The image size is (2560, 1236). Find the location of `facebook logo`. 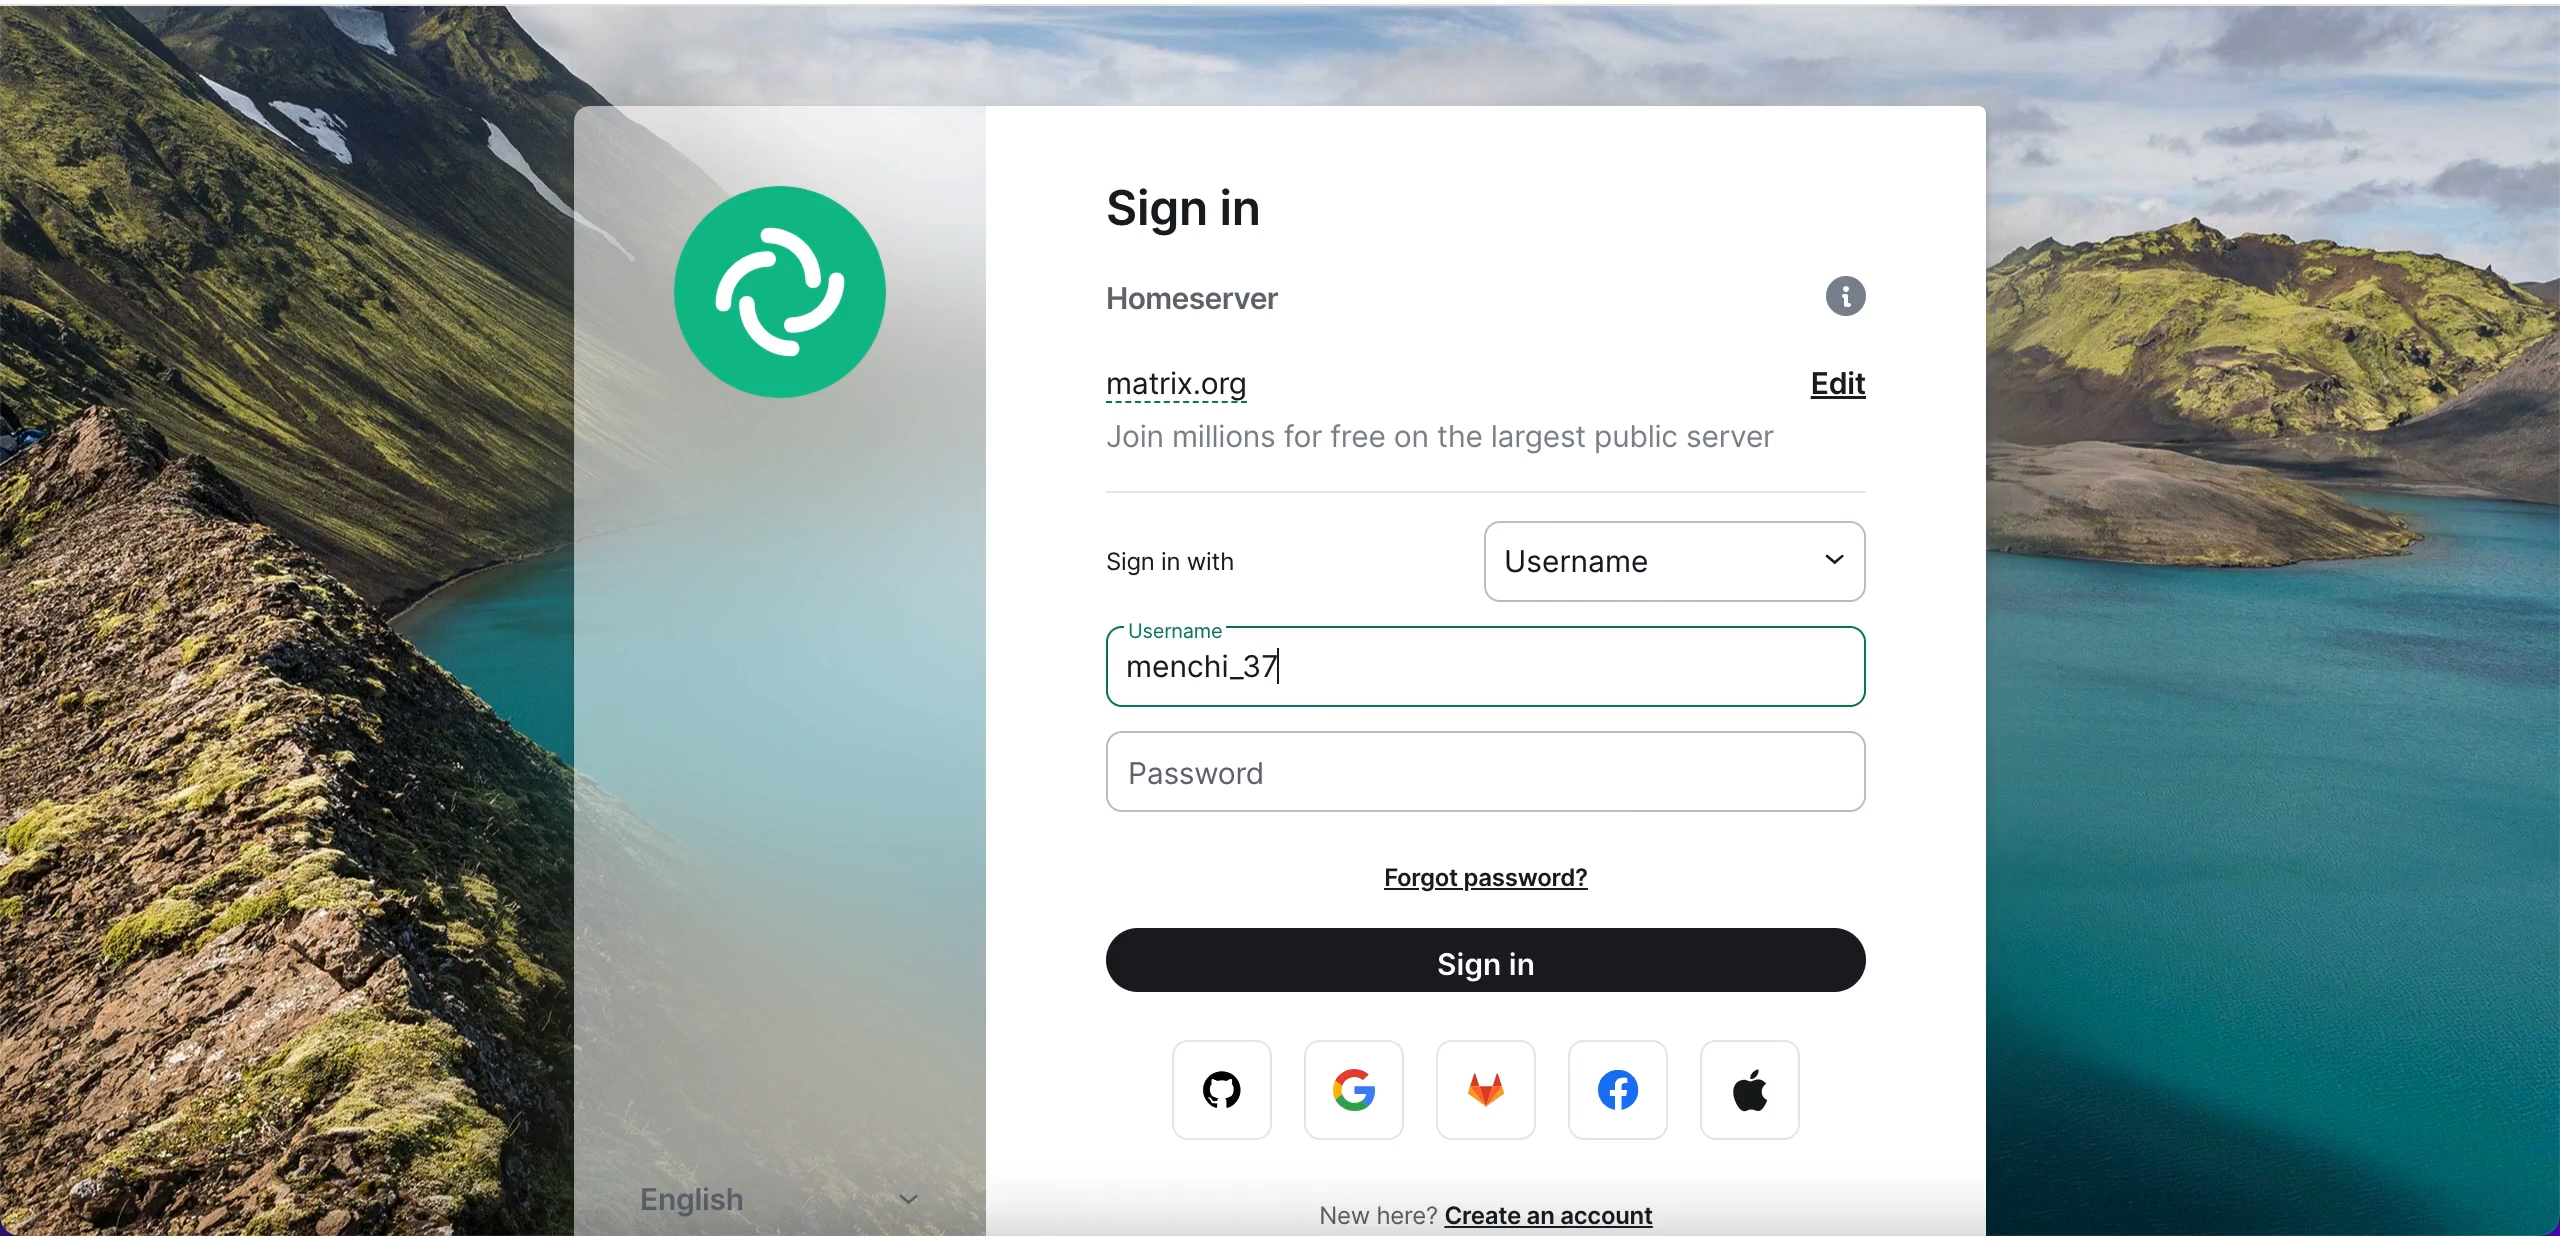

facebook logo is located at coordinates (1623, 1091).